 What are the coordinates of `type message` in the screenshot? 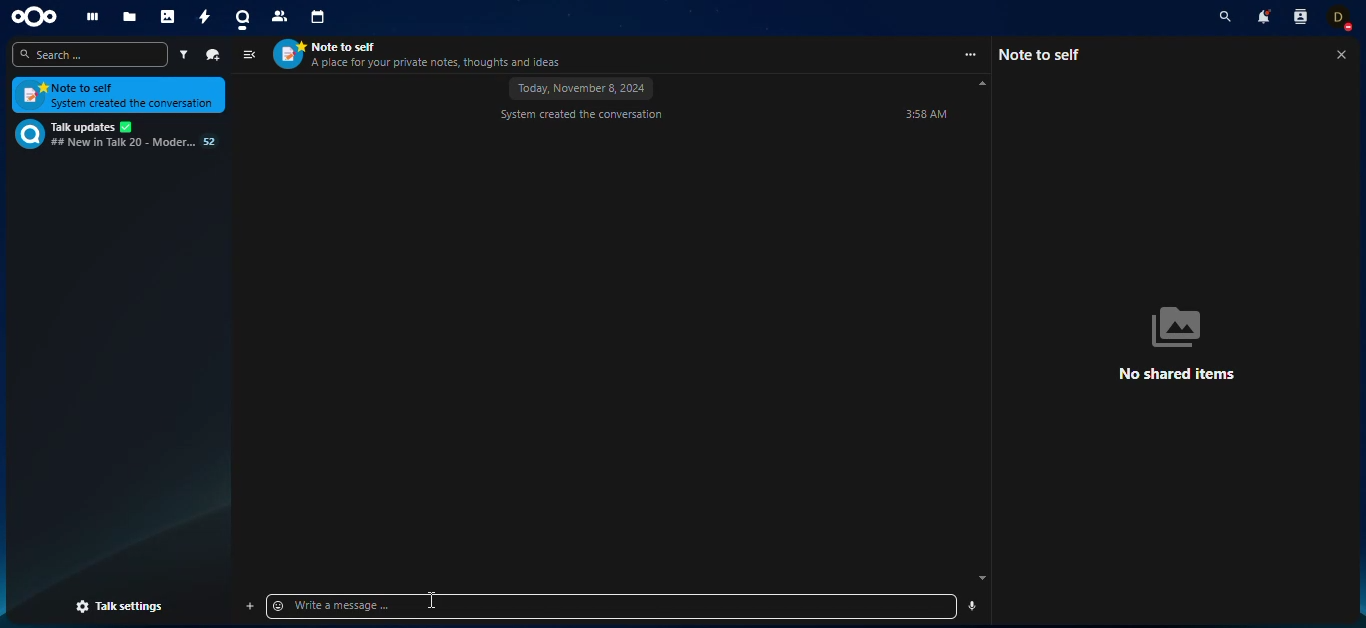 It's located at (398, 606).